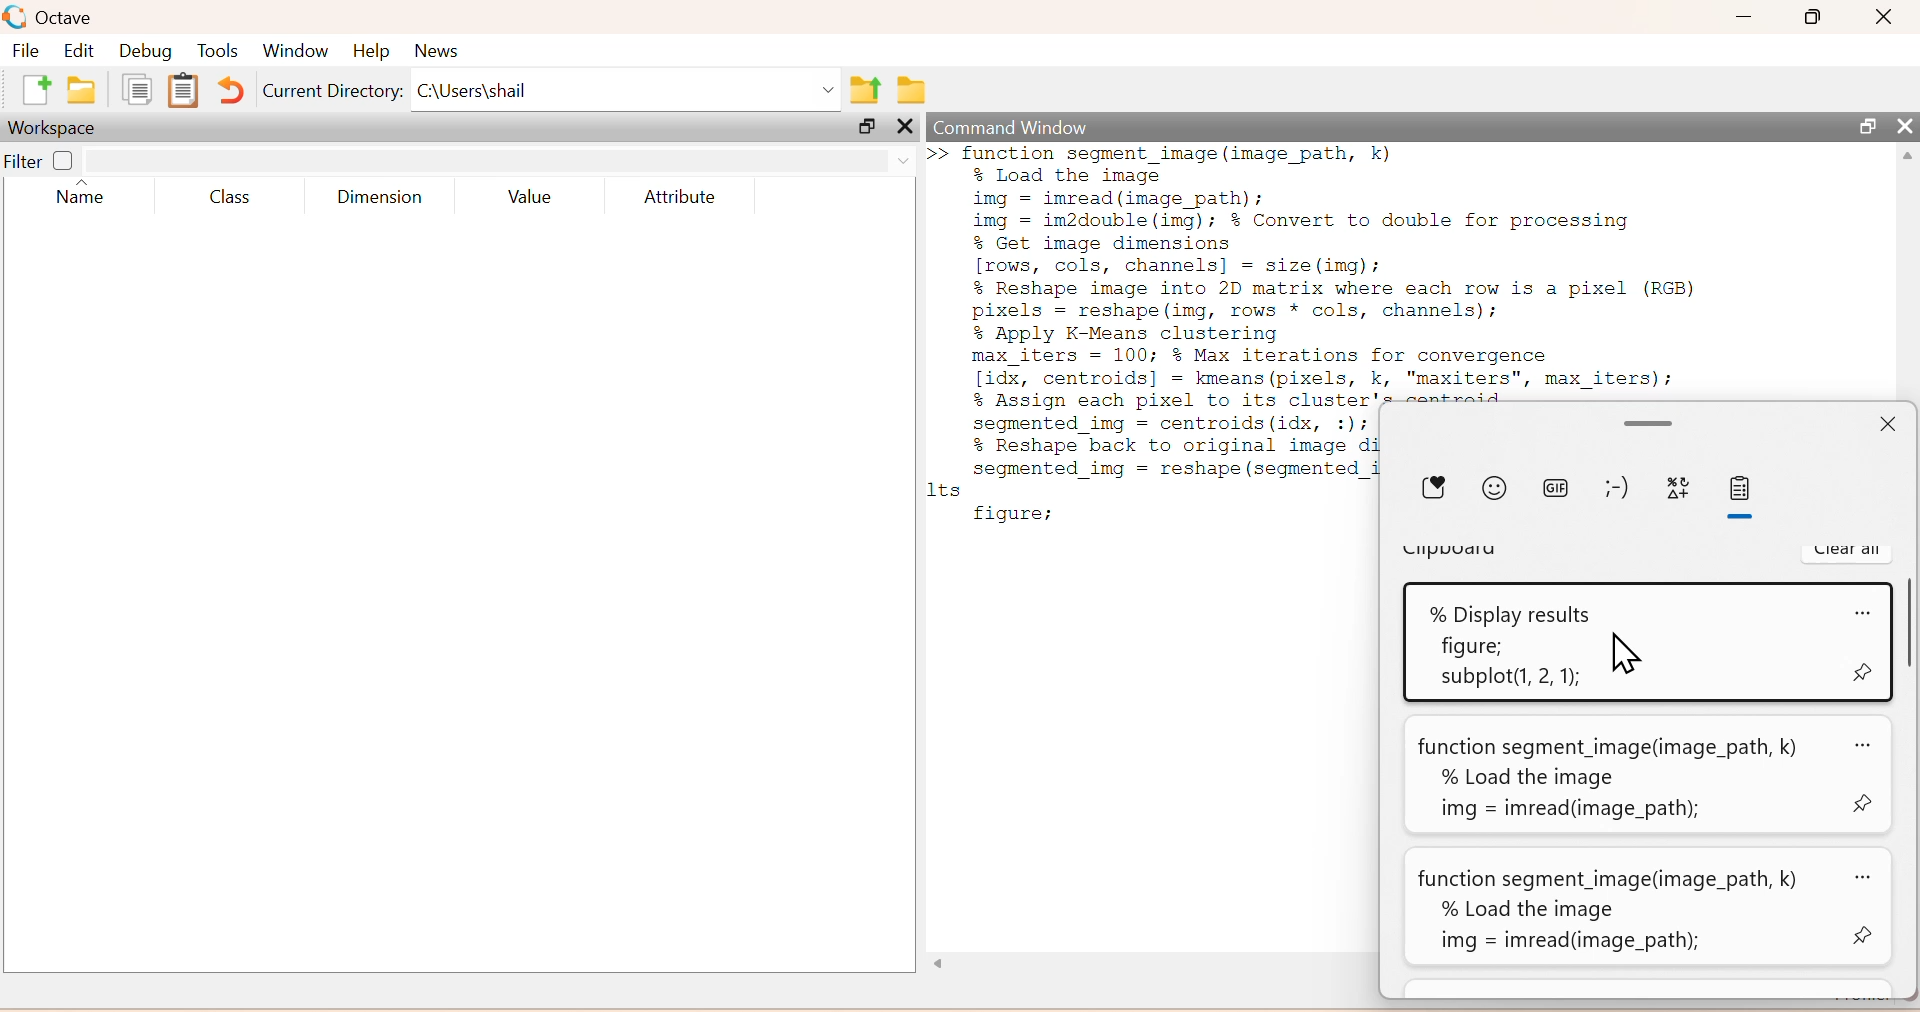  Describe the element at coordinates (900, 158) in the screenshot. I see `drop down` at that location.